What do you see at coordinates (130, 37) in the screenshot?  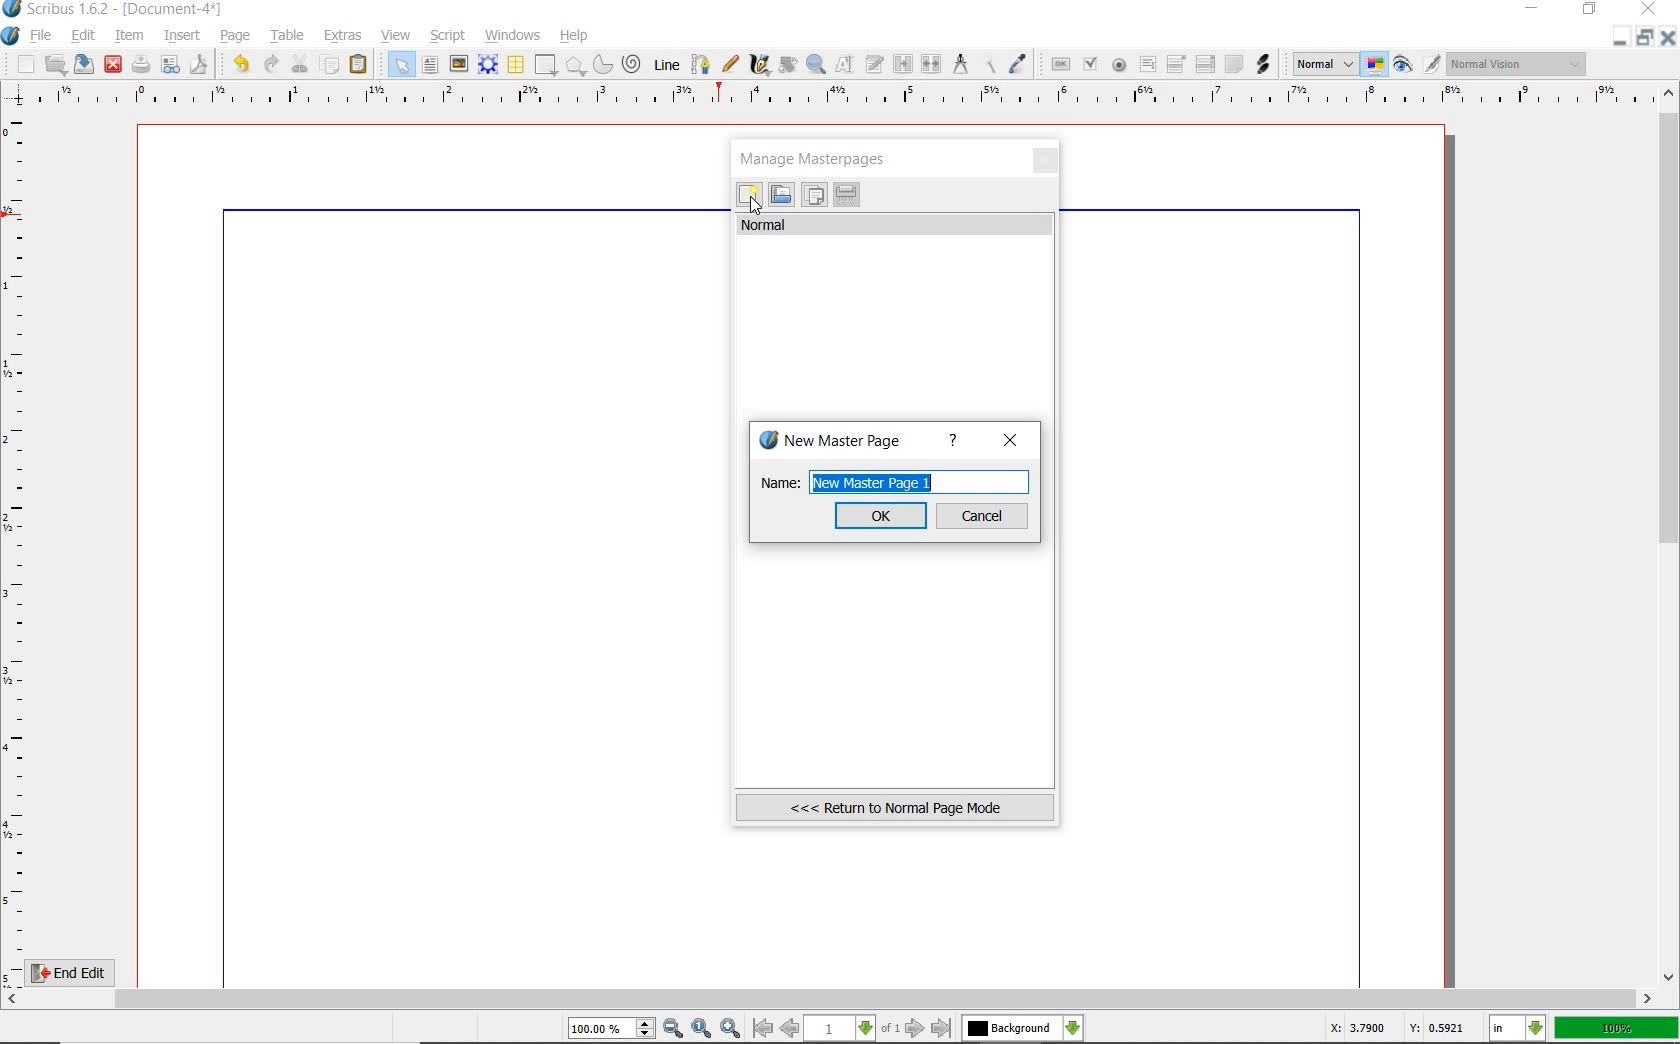 I see `item` at bounding box center [130, 37].